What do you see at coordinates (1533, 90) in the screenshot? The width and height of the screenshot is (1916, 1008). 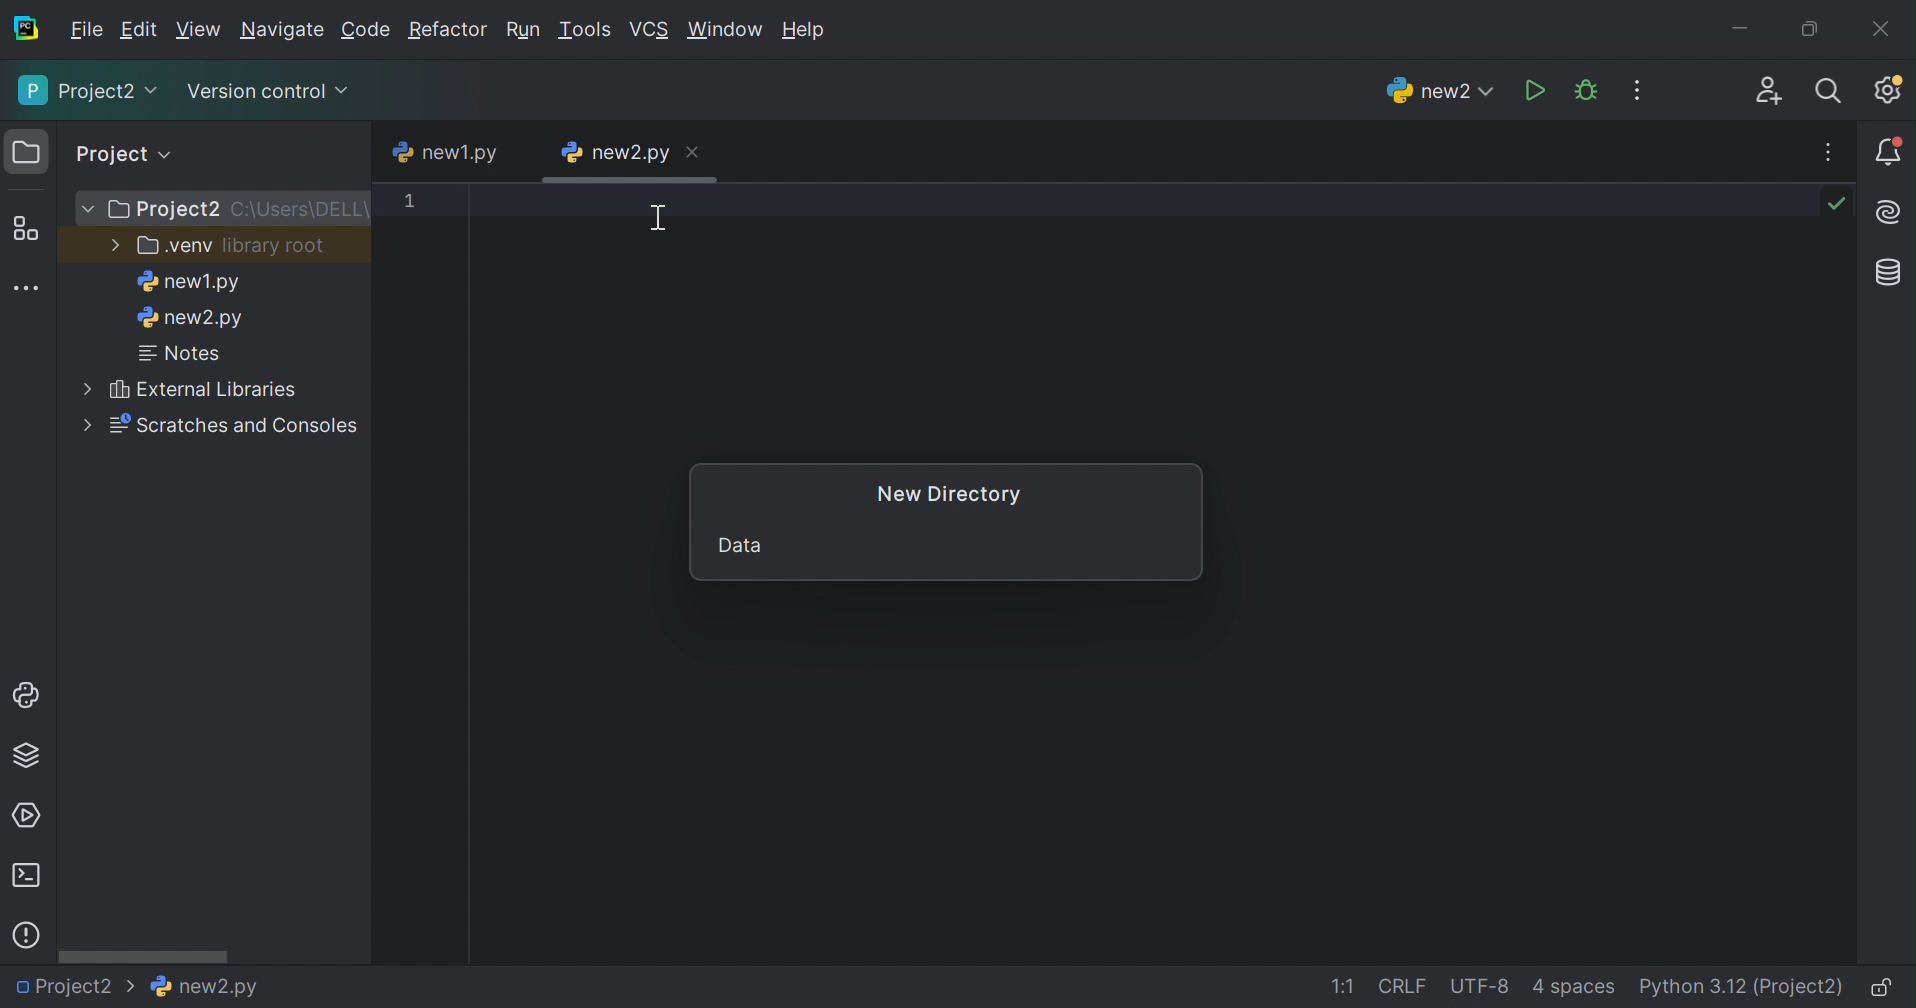 I see `Run` at bounding box center [1533, 90].